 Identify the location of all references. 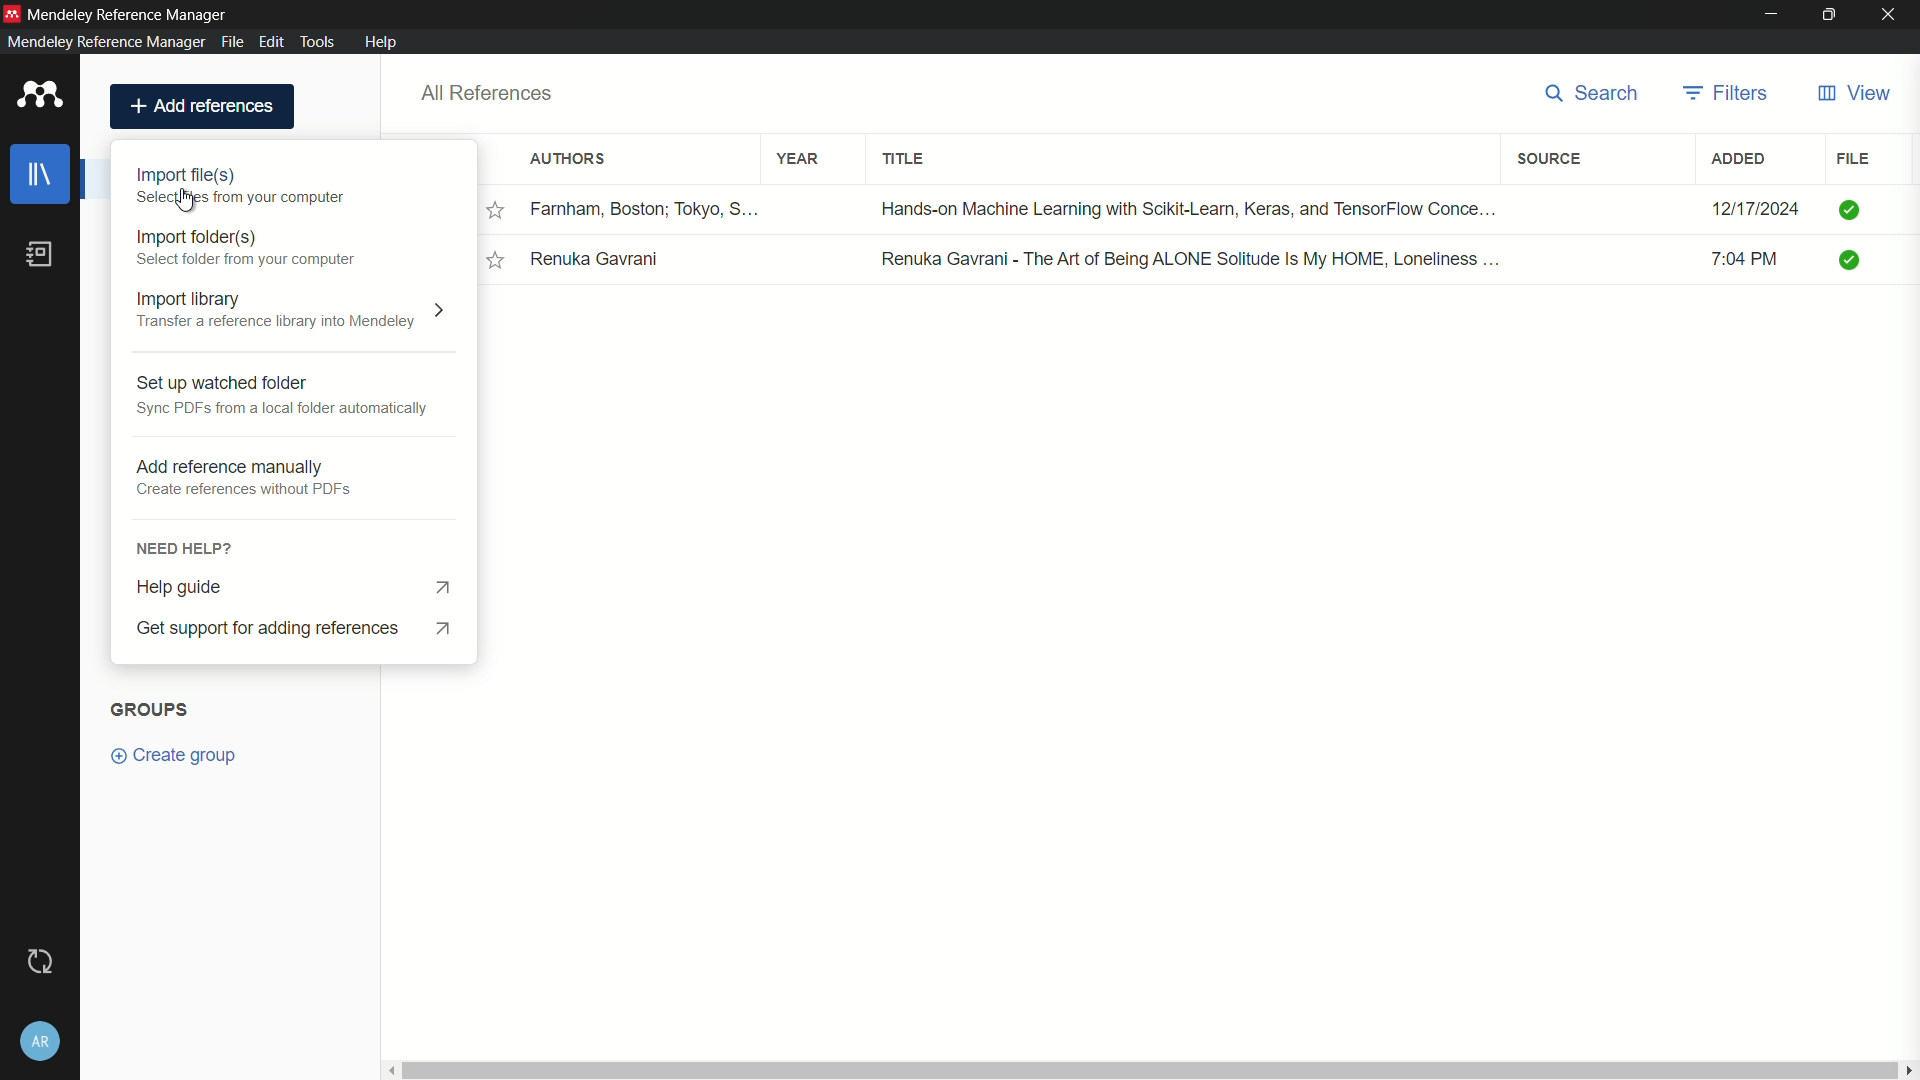
(487, 94).